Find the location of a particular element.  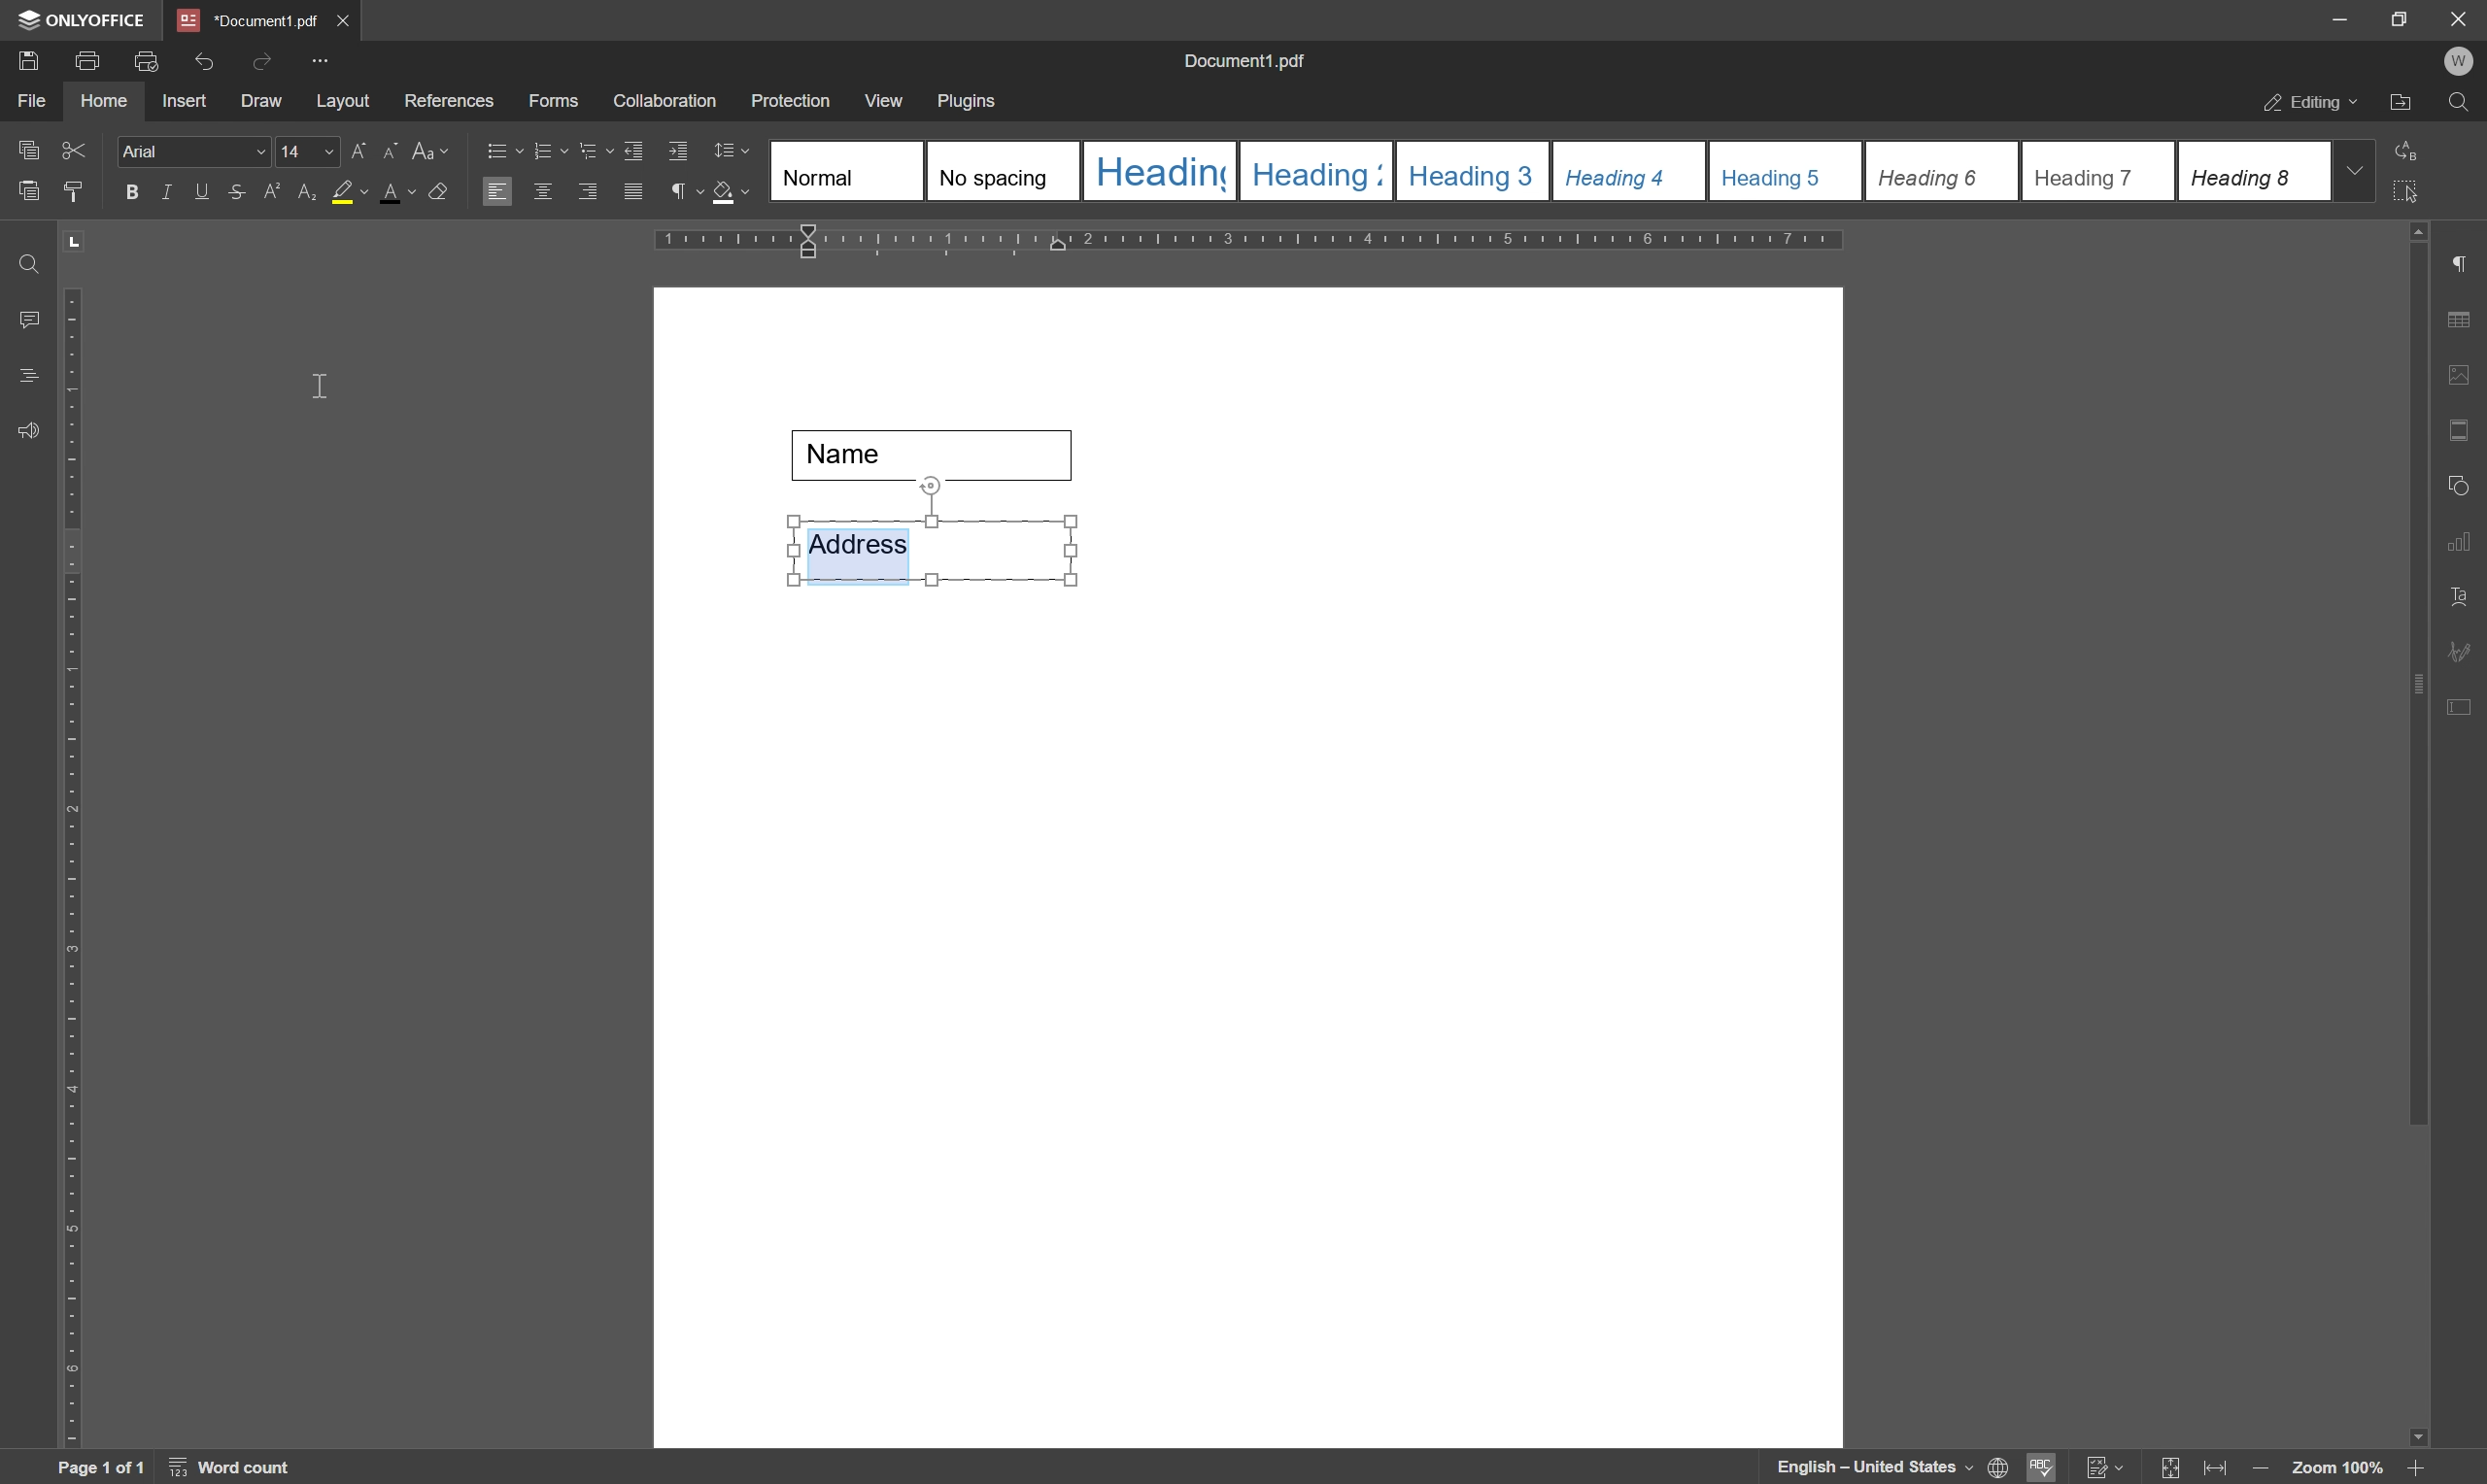

decrease indent is located at coordinates (631, 148).